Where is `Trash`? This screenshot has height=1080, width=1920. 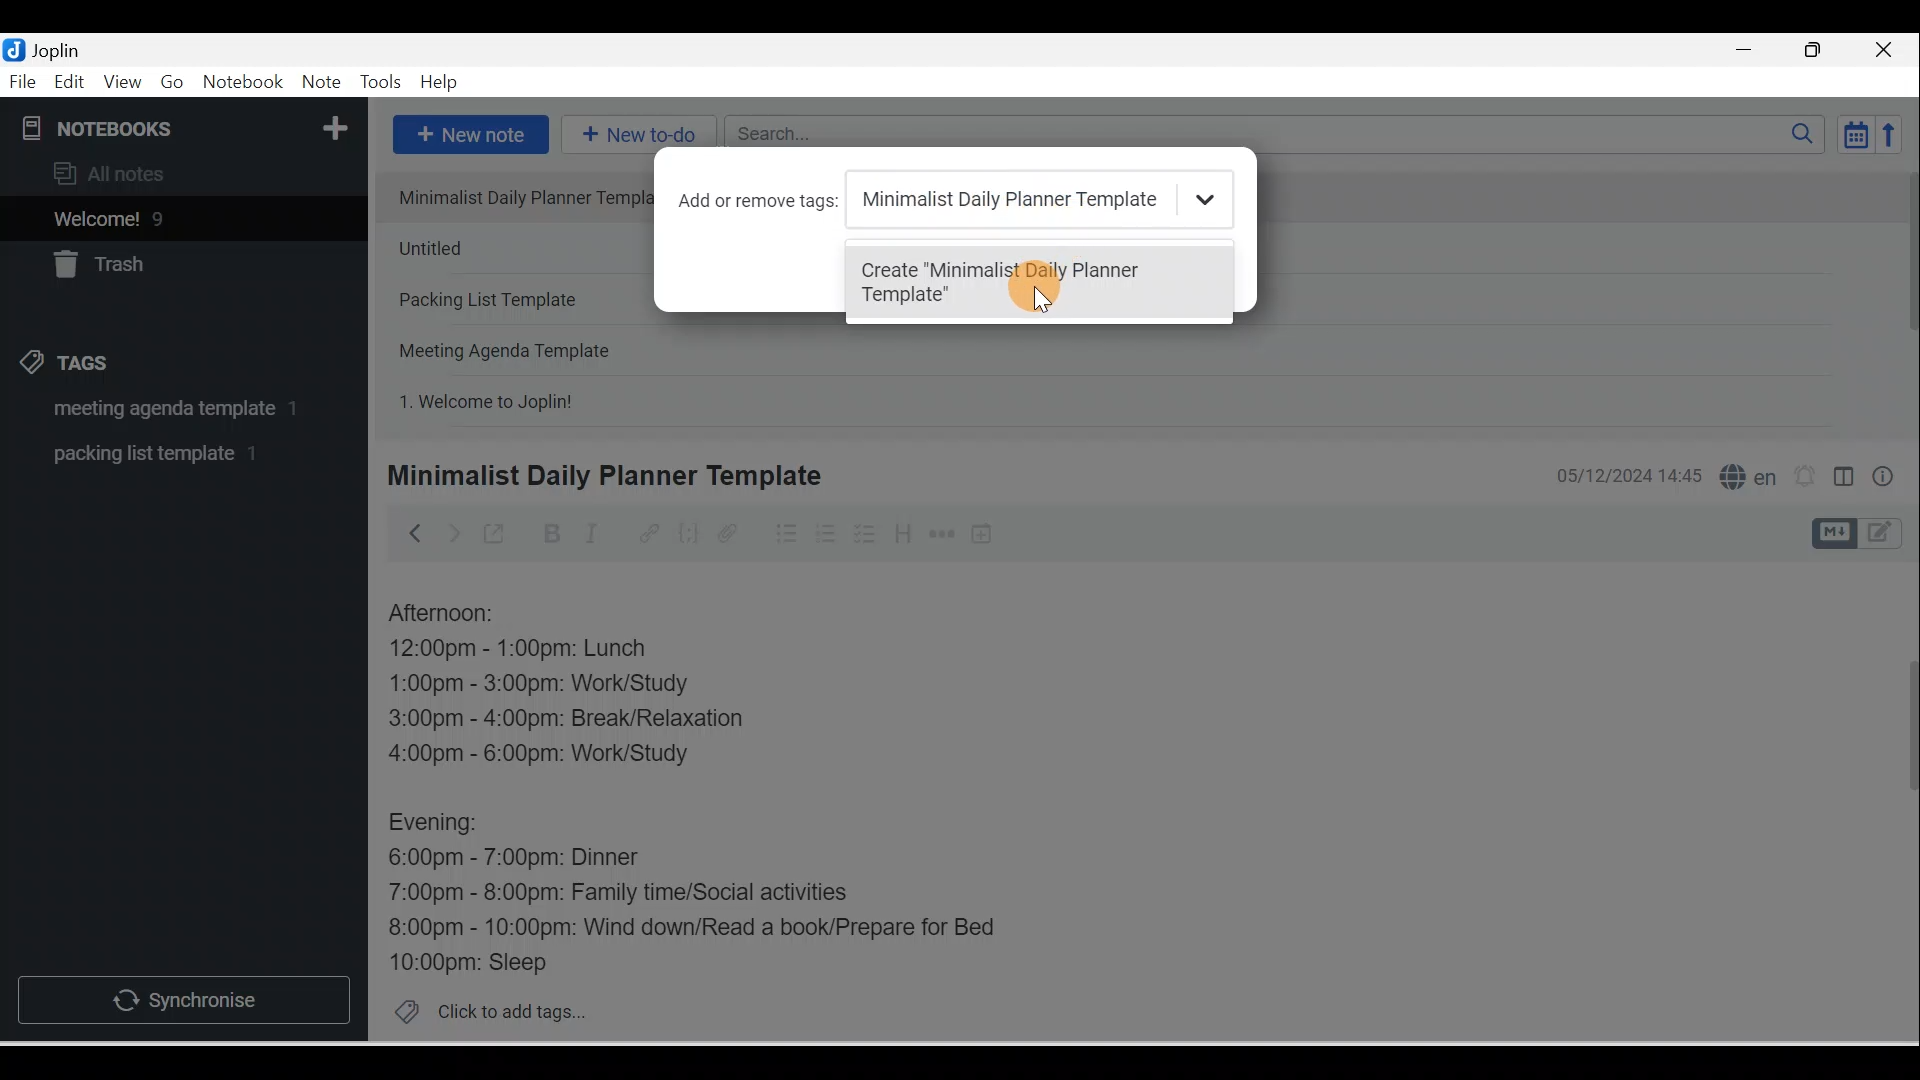 Trash is located at coordinates (147, 259).